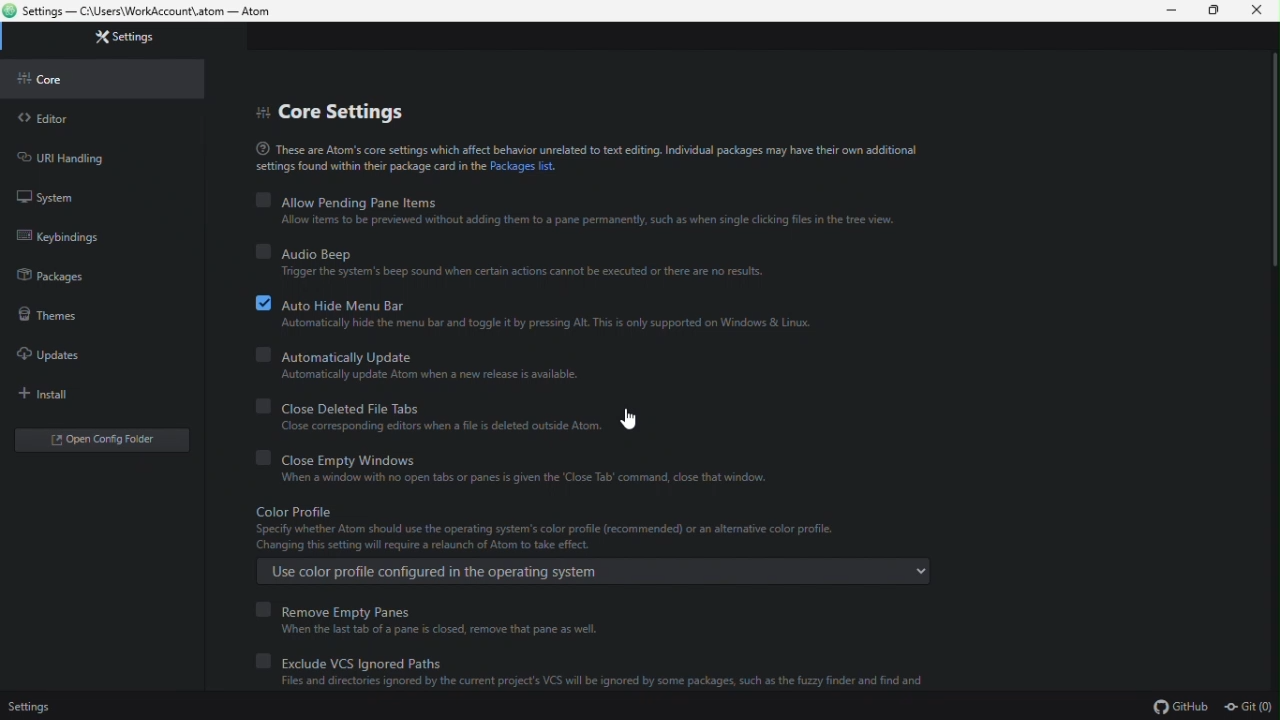 This screenshot has width=1280, height=720. Describe the element at coordinates (379, 105) in the screenshot. I see `core settings` at that location.